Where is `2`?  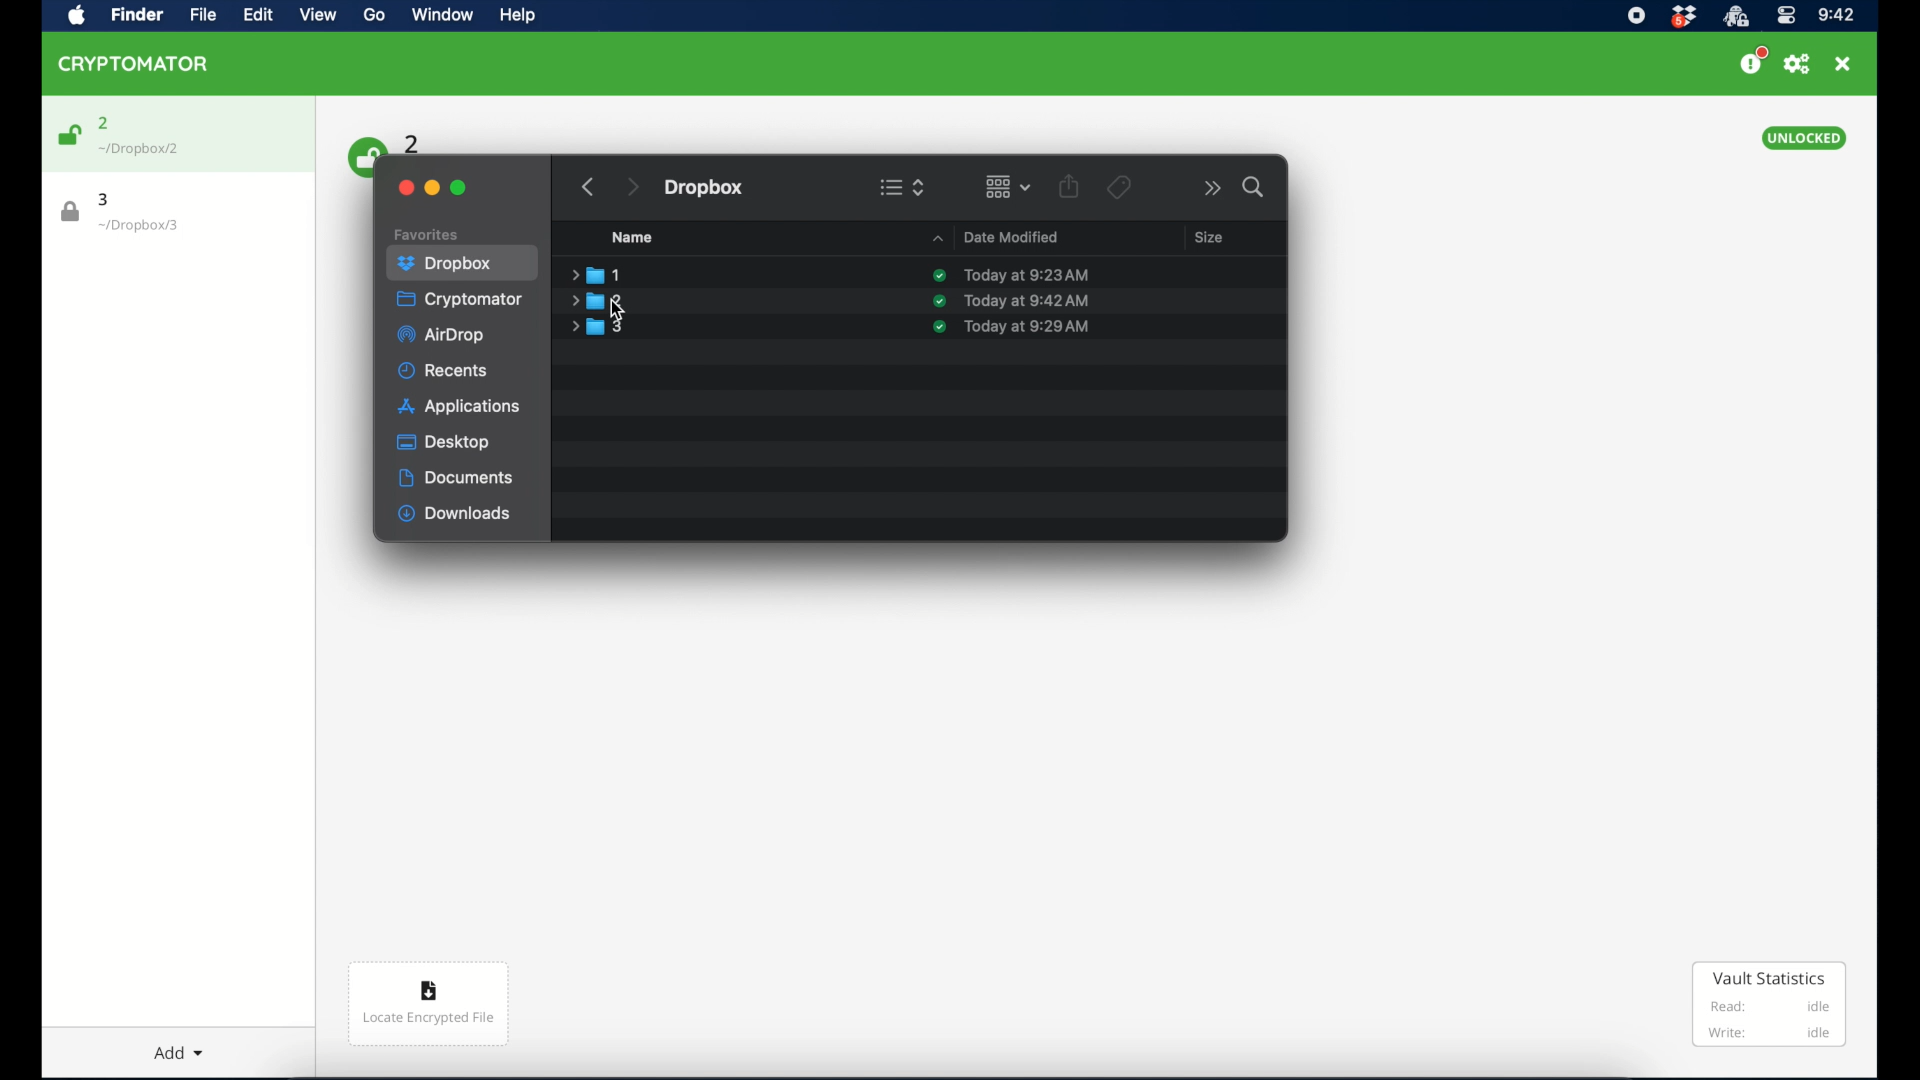 2 is located at coordinates (104, 123).